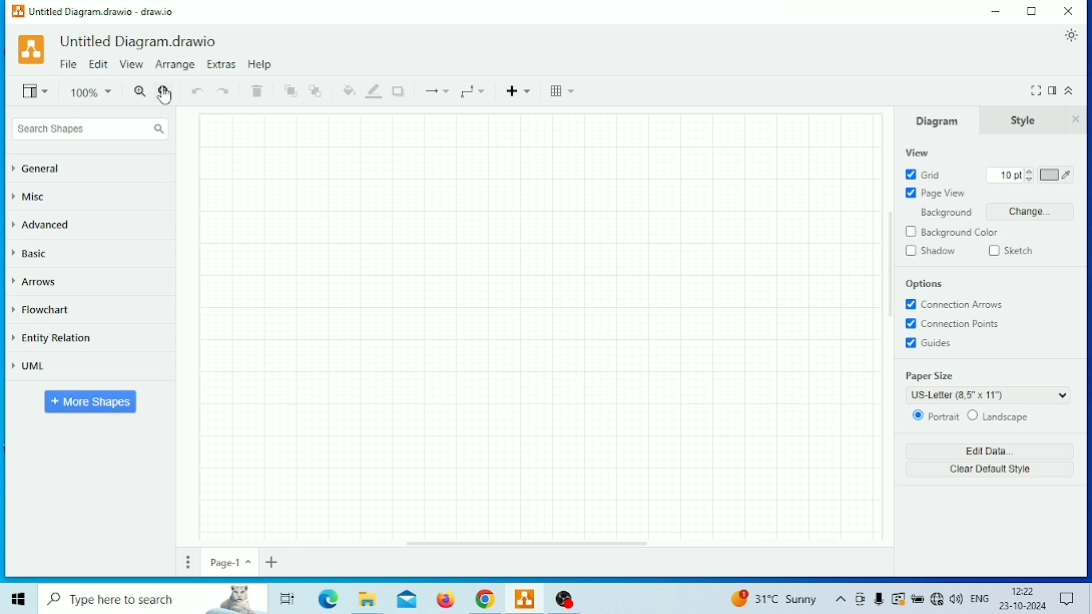  I want to click on Edit Data, so click(989, 450).